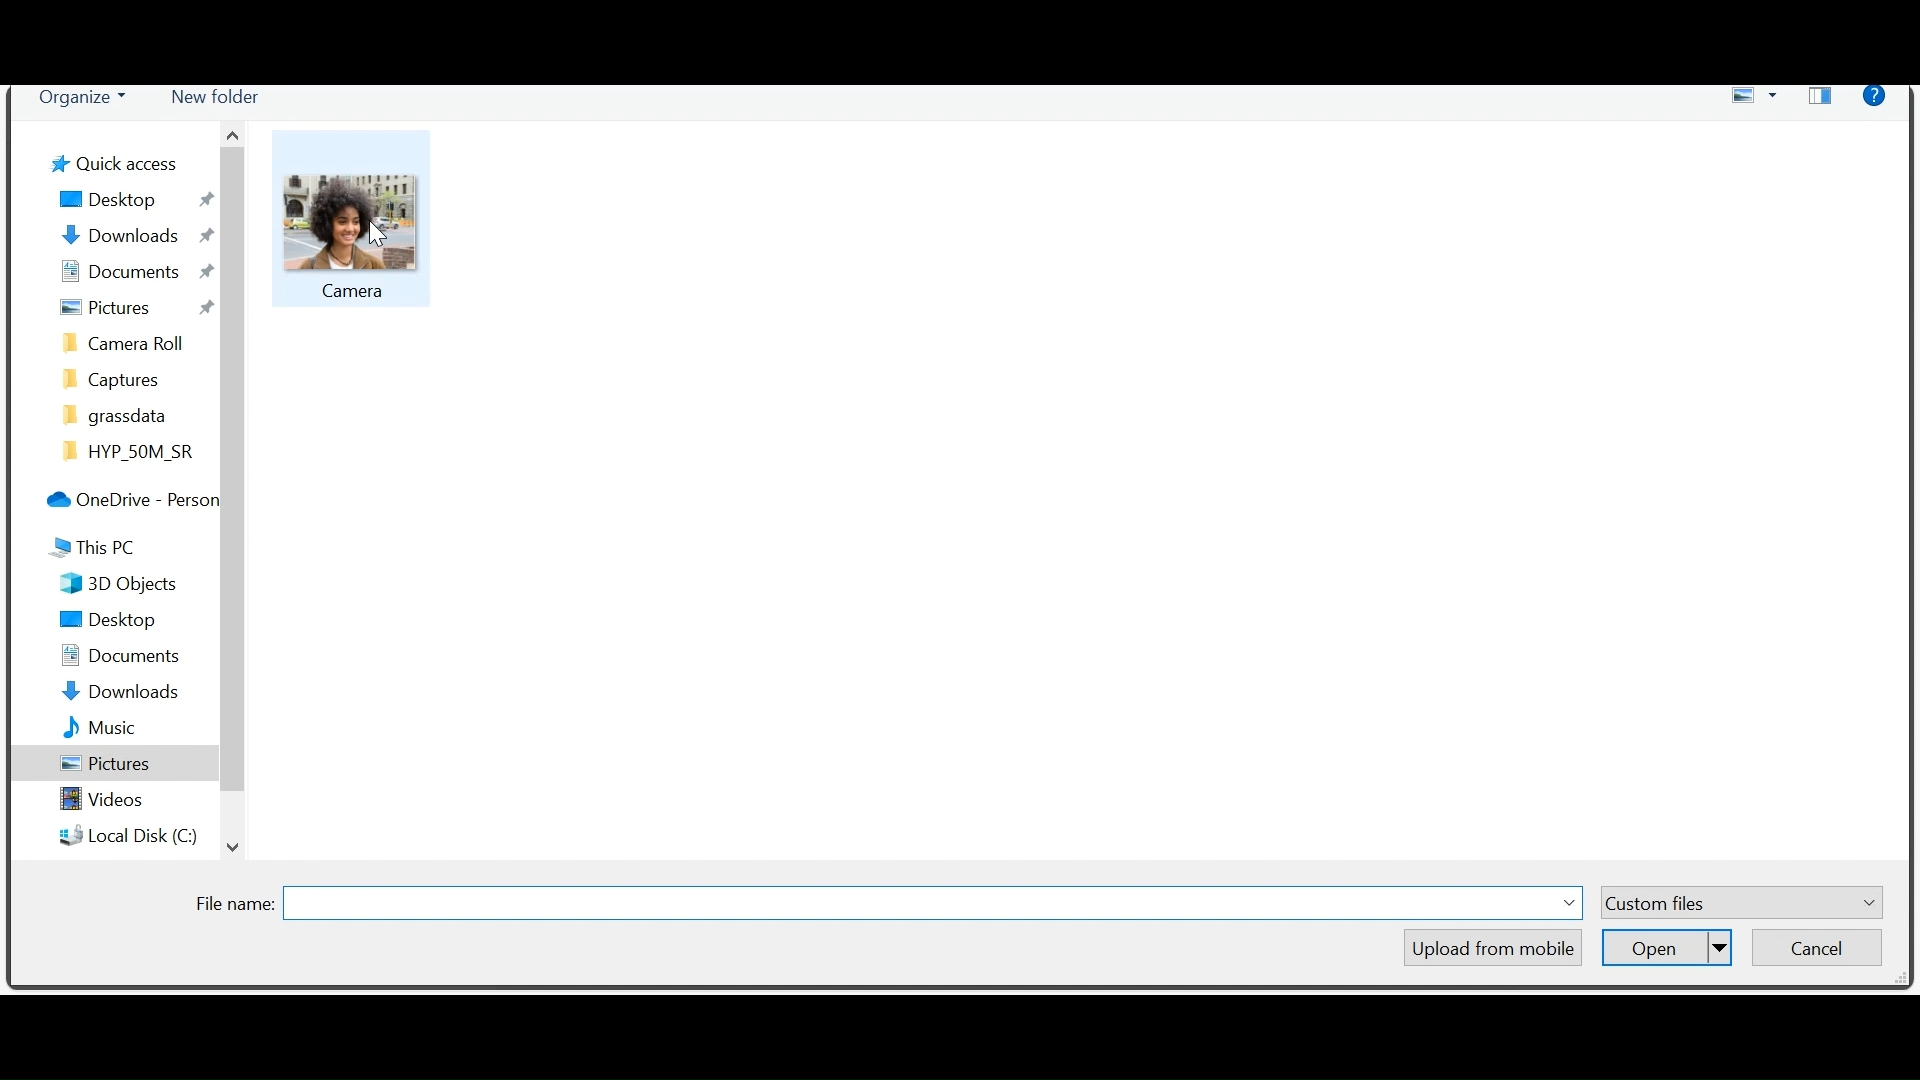 Image resolution: width=1920 pixels, height=1080 pixels. What do you see at coordinates (133, 202) in the screenshot?
I see `Desktop` at bounding box center [133, 202].